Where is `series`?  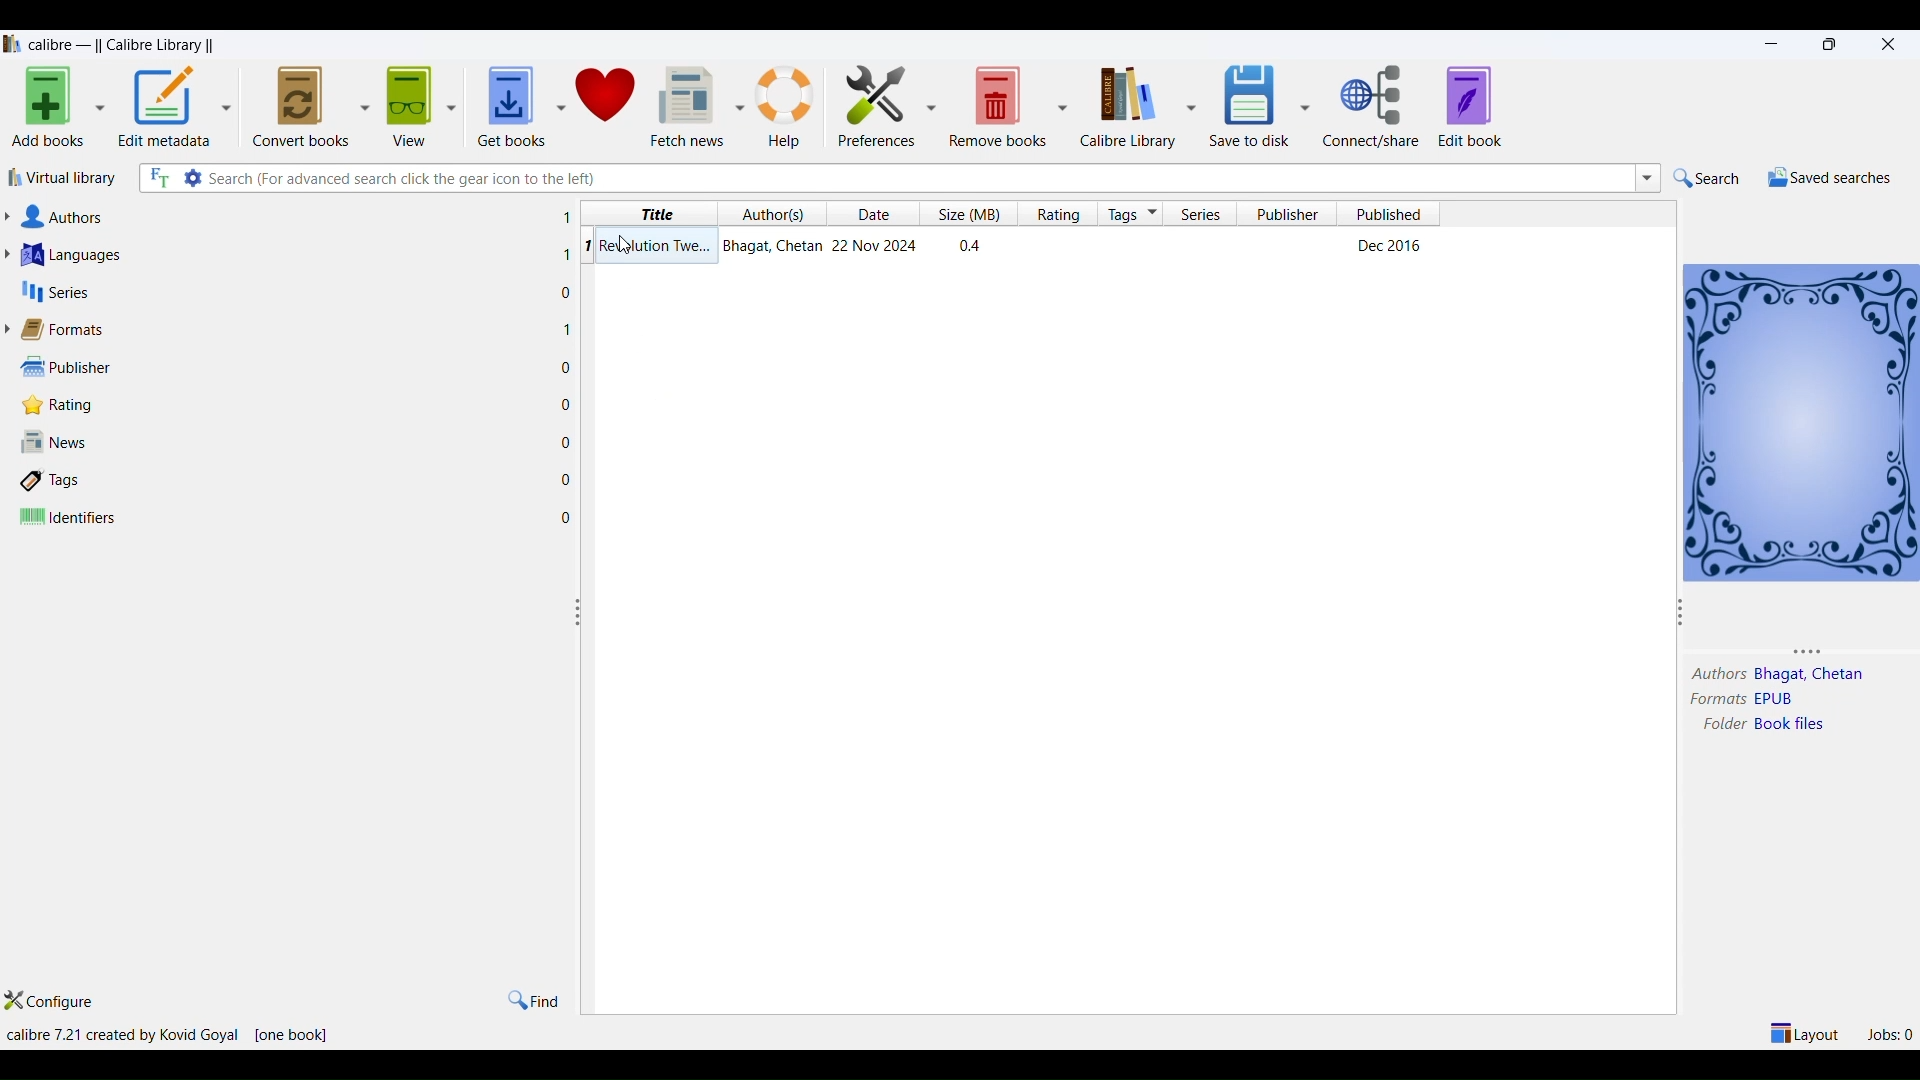
series is located at coordinates (1205, 214).